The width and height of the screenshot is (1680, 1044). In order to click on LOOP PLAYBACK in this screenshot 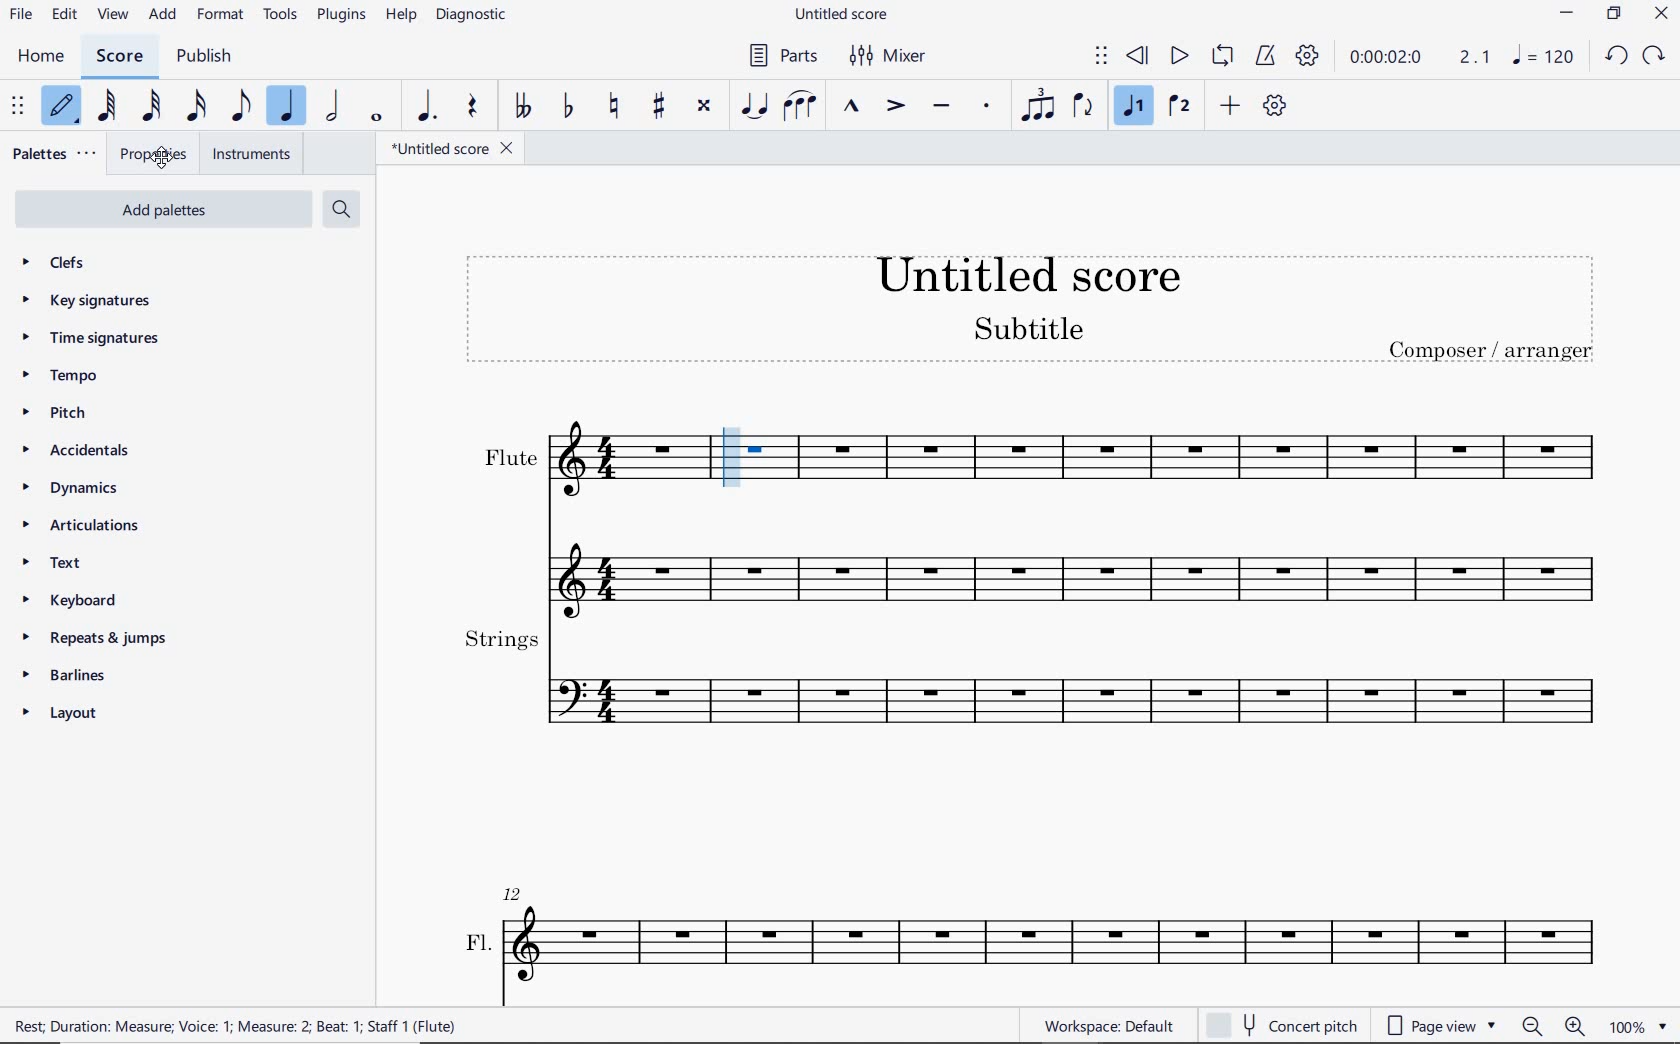, I will do `click(1226, 58)`.